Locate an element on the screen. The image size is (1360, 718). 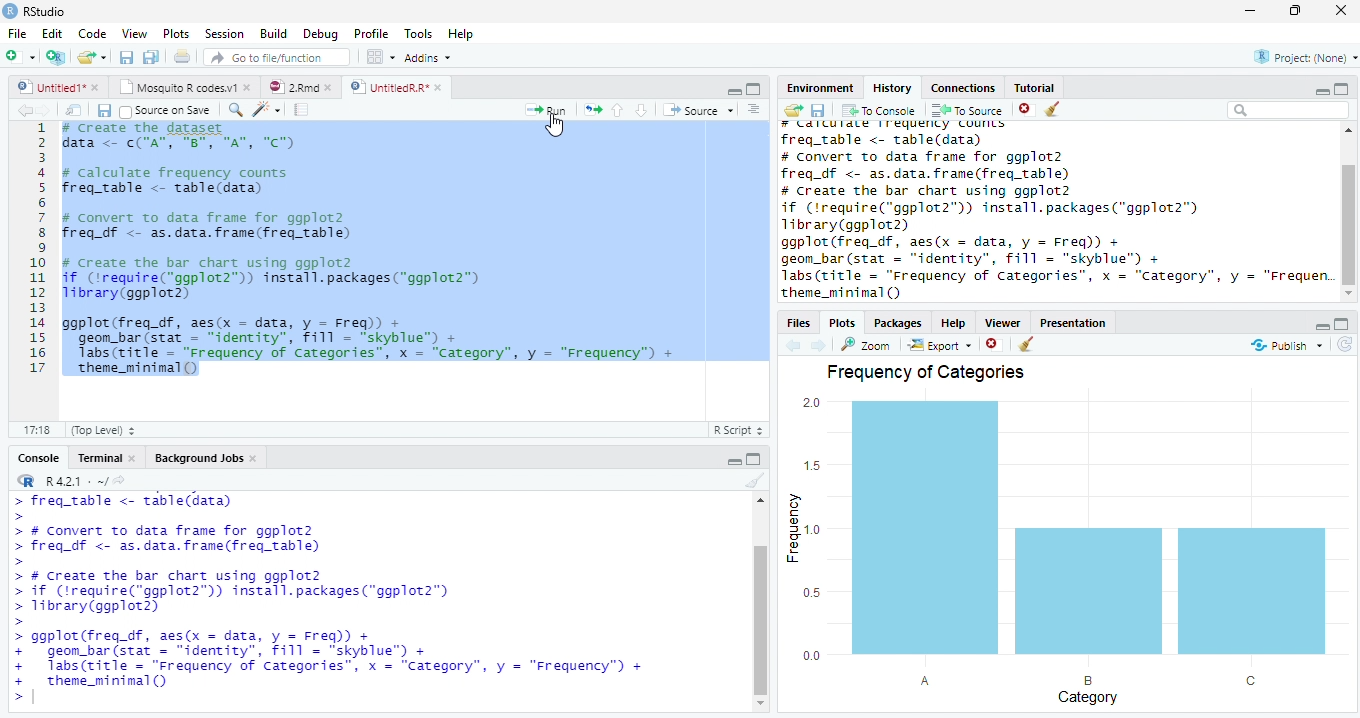
Clear Console is located at coordinates (1027, 344).